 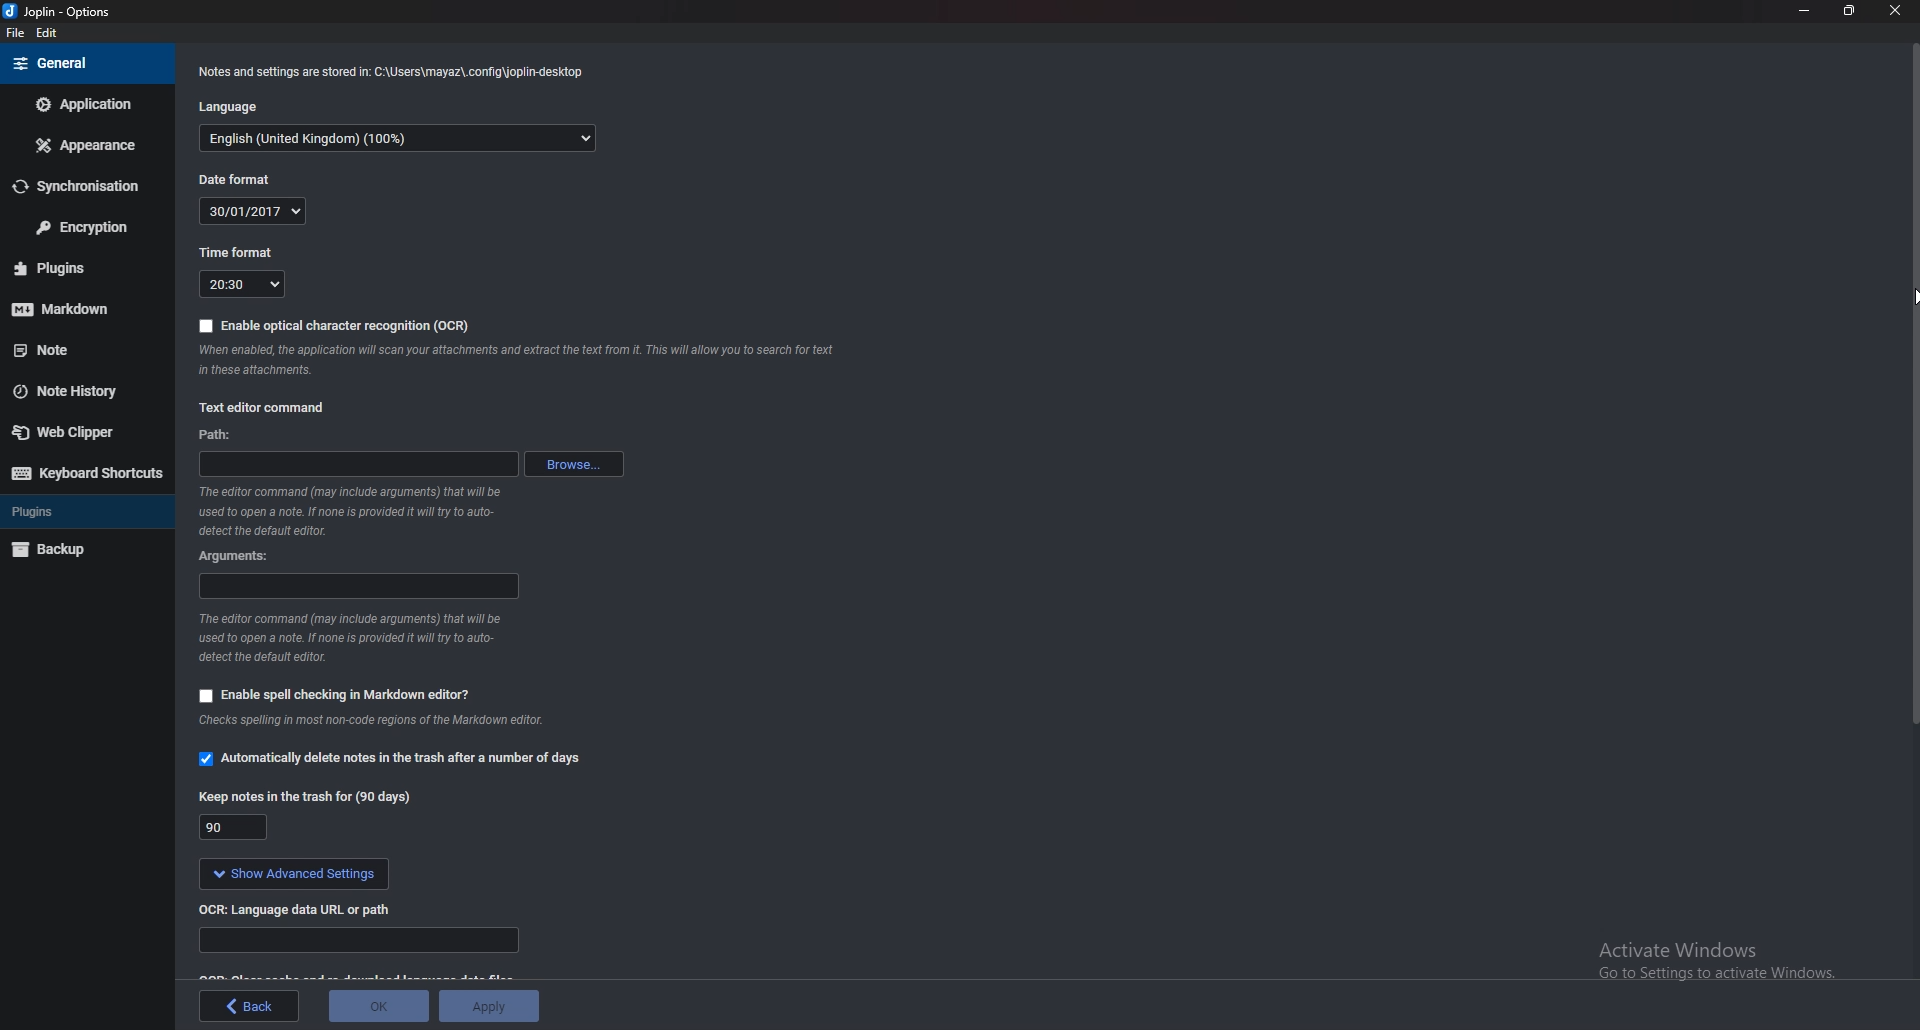 What do you see at coordinates (46, 32) in the screenshot?
I see `Edit` at bounding box center [46, 32].